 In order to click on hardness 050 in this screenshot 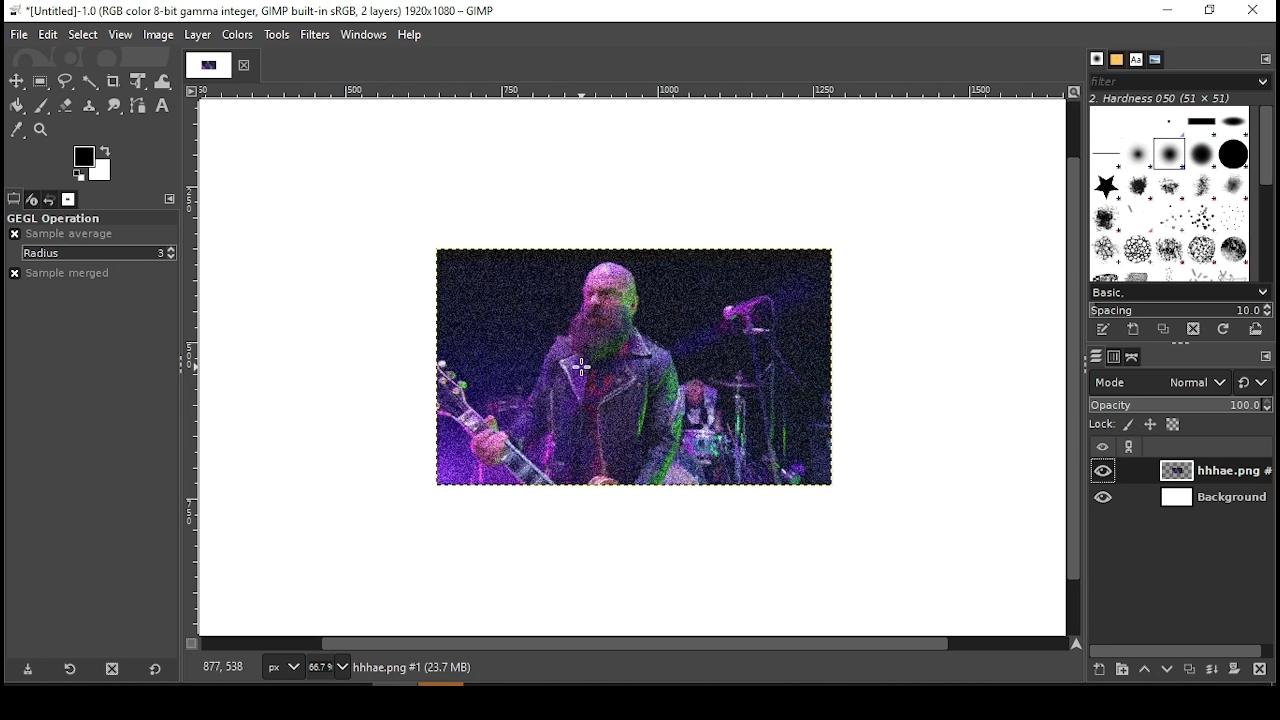, I will do `click(1177, 98)`.